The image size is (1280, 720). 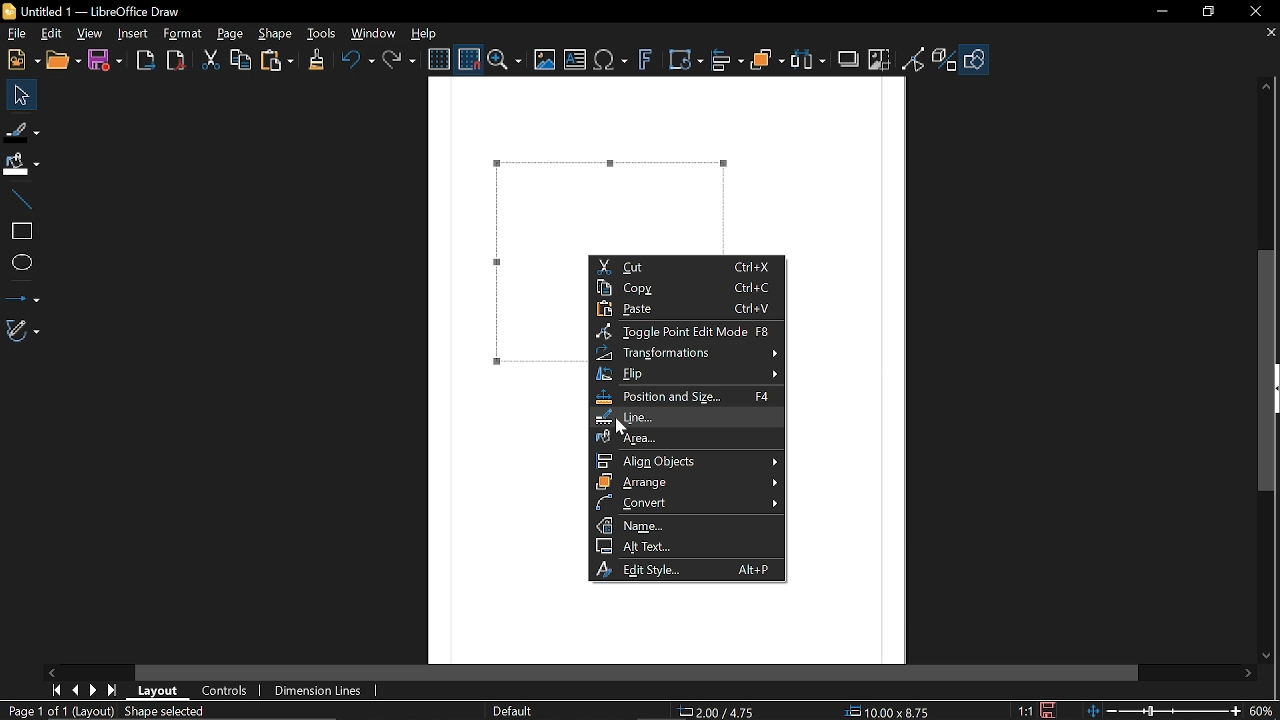 What do you see at coordinates (134, 35) in the screenshot?
I see `Insert` at bounding box center [134, 35].